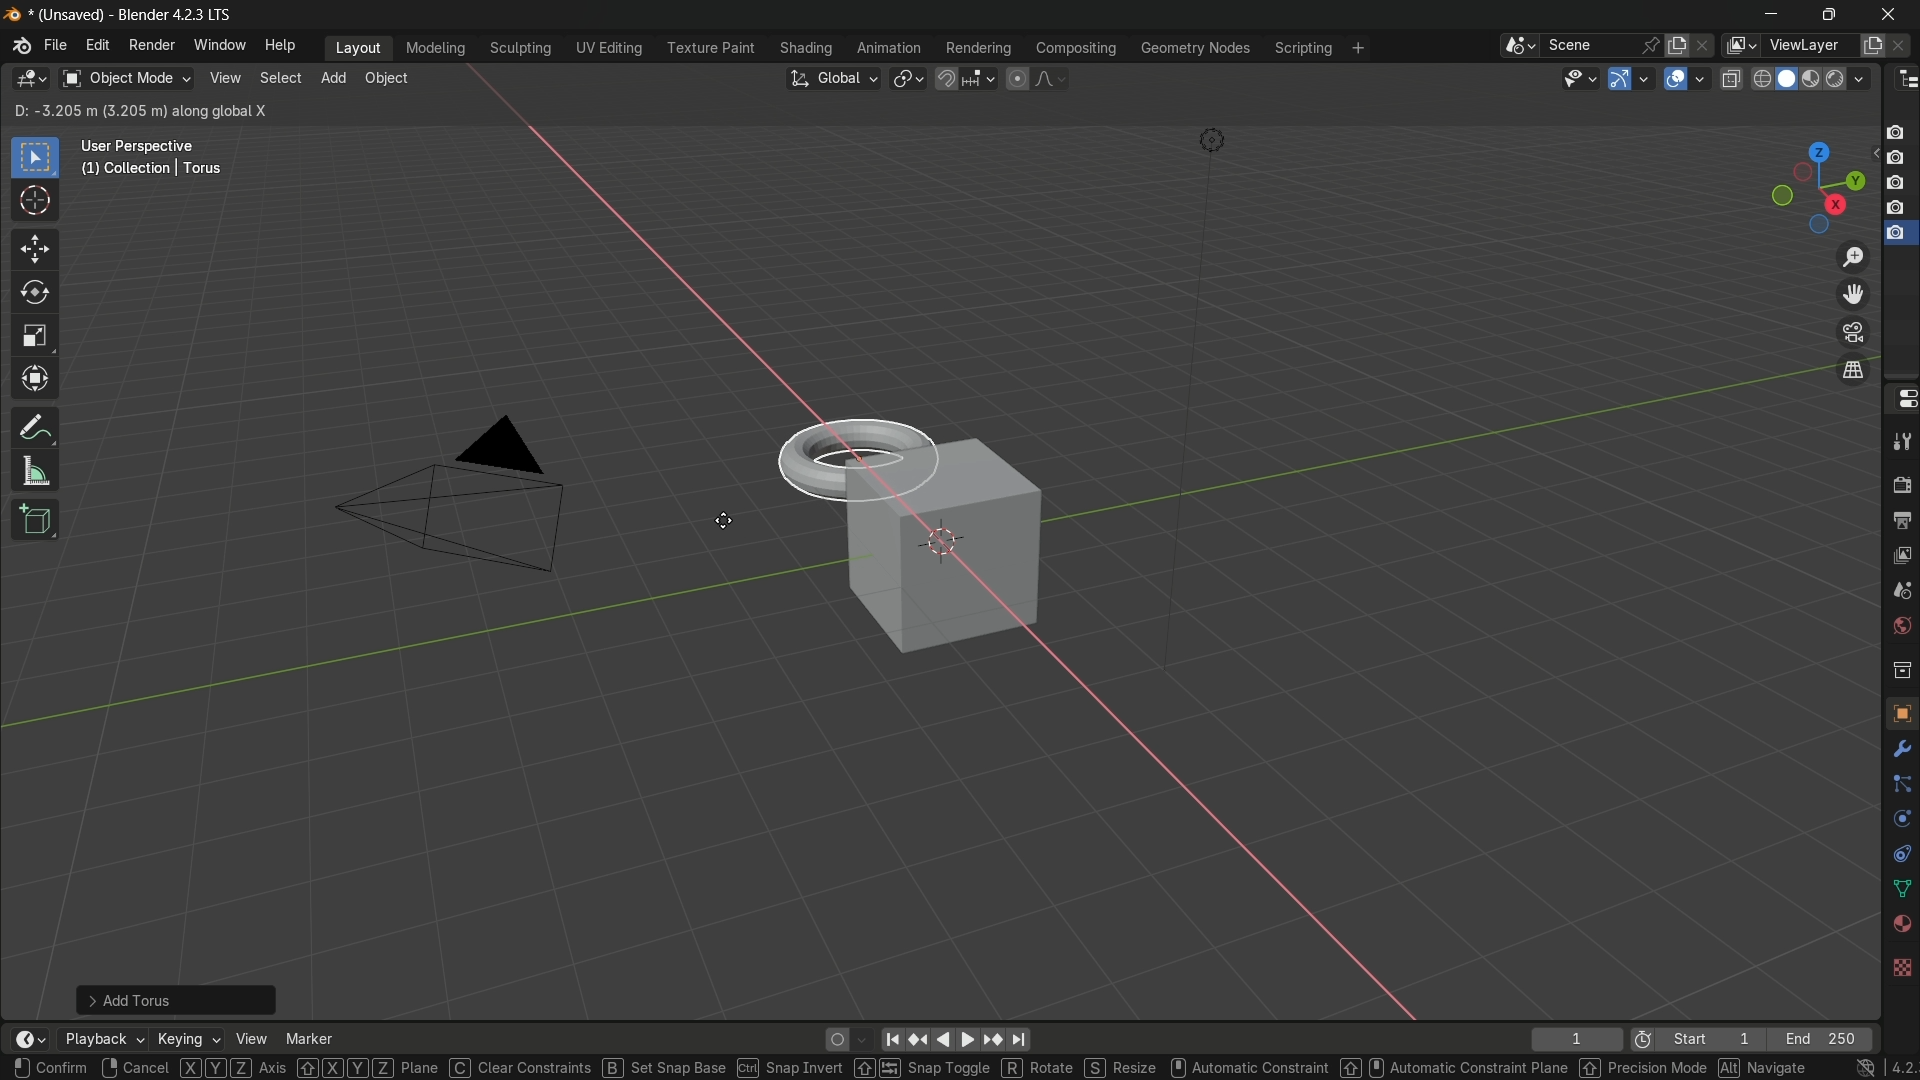 The image size is (1920, 1080). I want to click on Resize, so click(1125, 1068).